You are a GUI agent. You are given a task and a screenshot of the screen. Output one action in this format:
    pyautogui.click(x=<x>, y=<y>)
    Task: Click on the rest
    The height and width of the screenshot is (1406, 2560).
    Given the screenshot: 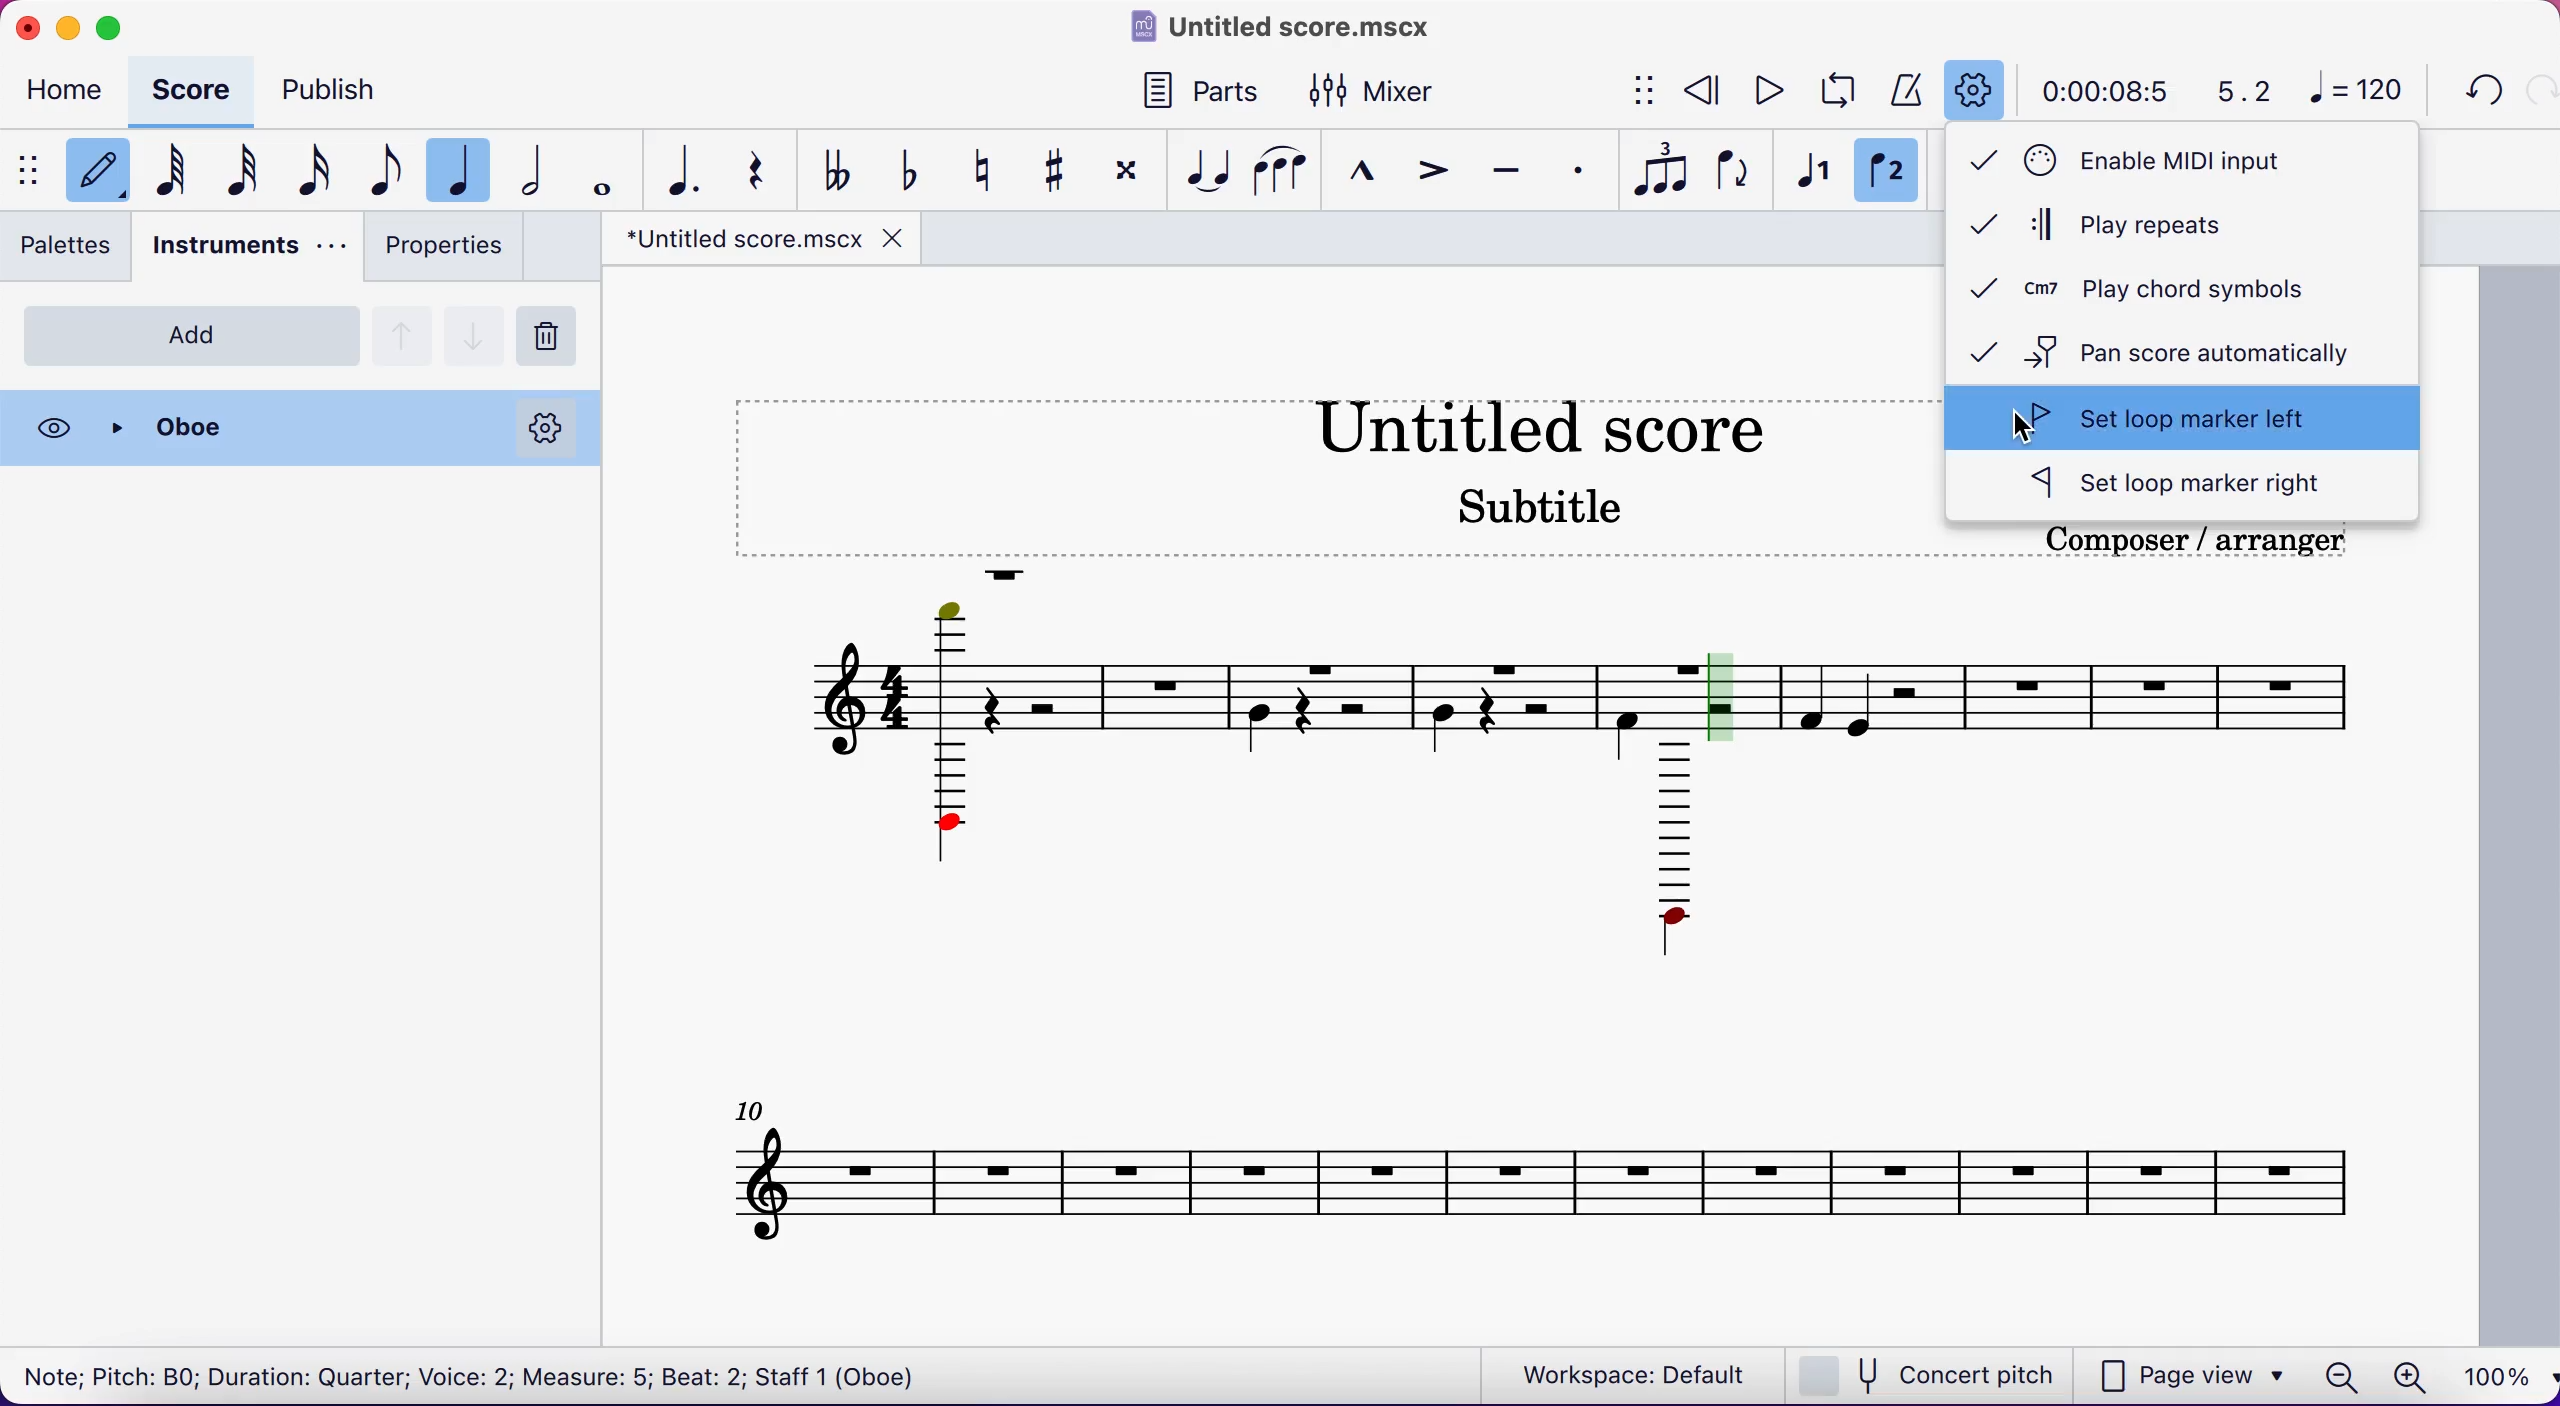 What is the action you would take?
    pyautogui.click(x=763, y=168)
    